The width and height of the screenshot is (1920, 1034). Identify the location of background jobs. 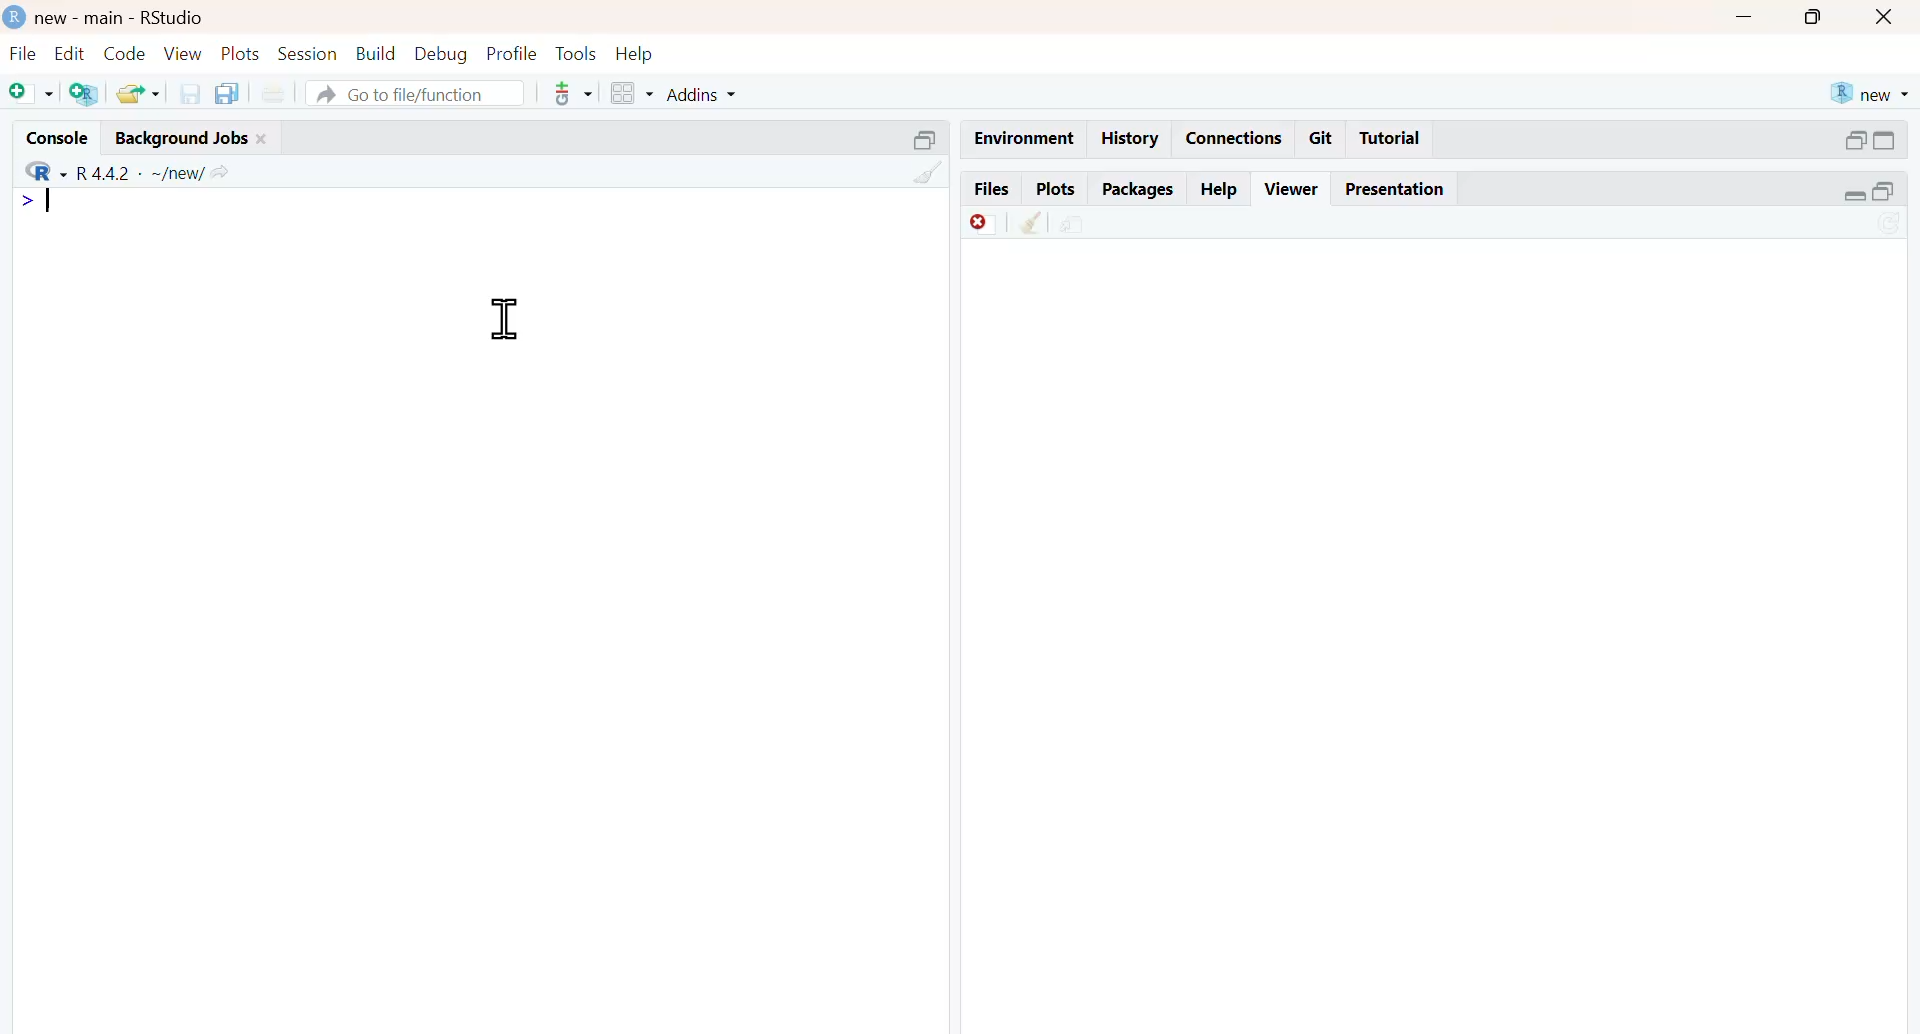
(182, 141).